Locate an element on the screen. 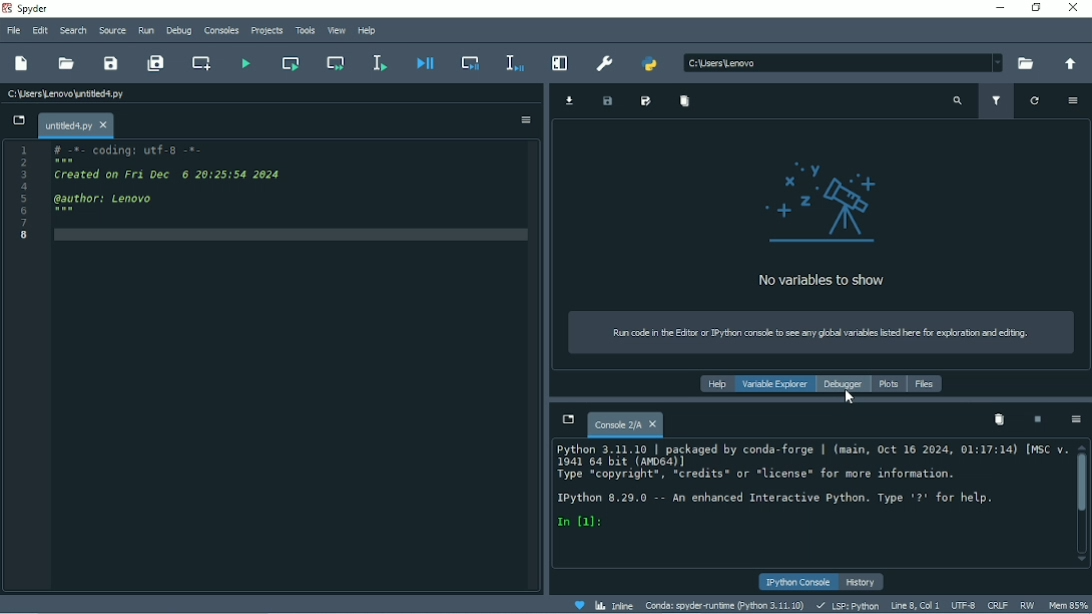  Interrupt kernel is located at coordinates (1038, 420).